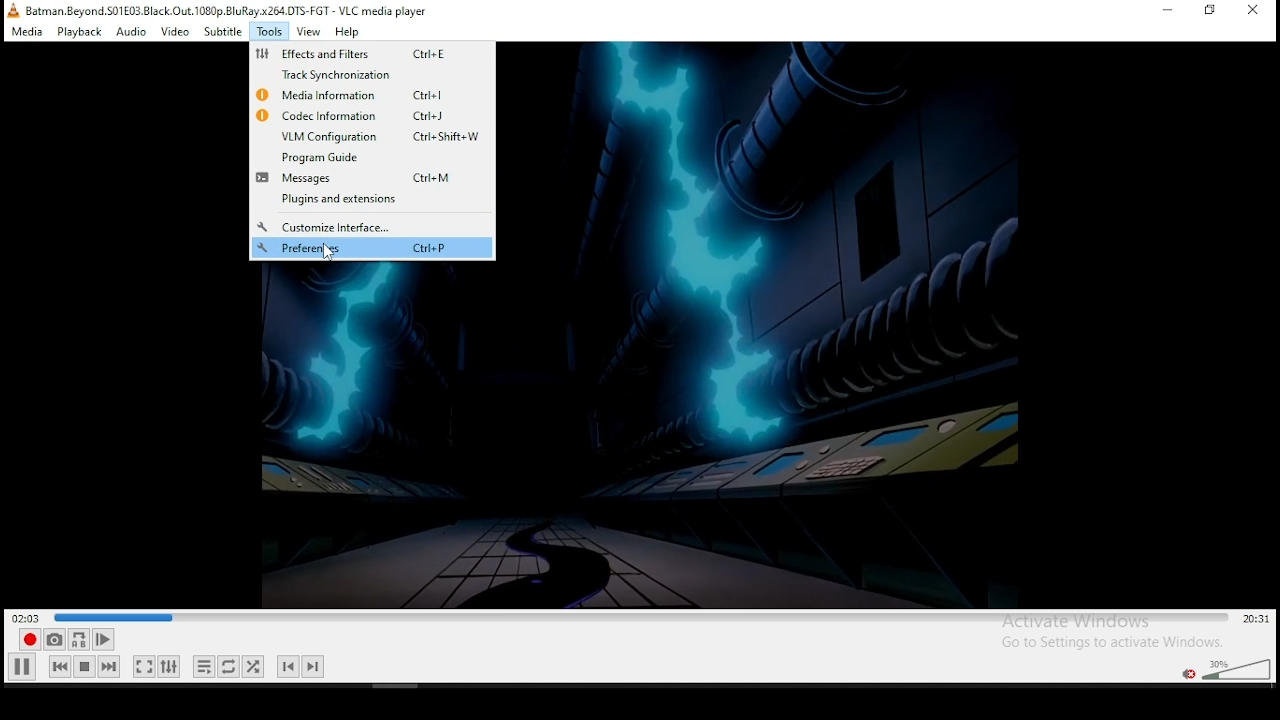 The width and height of the screenshot is (1280, 720). What do you see at coordinates (1211, 11) in the screenshot?
I see `restore` at bounding box center [1211, 11].